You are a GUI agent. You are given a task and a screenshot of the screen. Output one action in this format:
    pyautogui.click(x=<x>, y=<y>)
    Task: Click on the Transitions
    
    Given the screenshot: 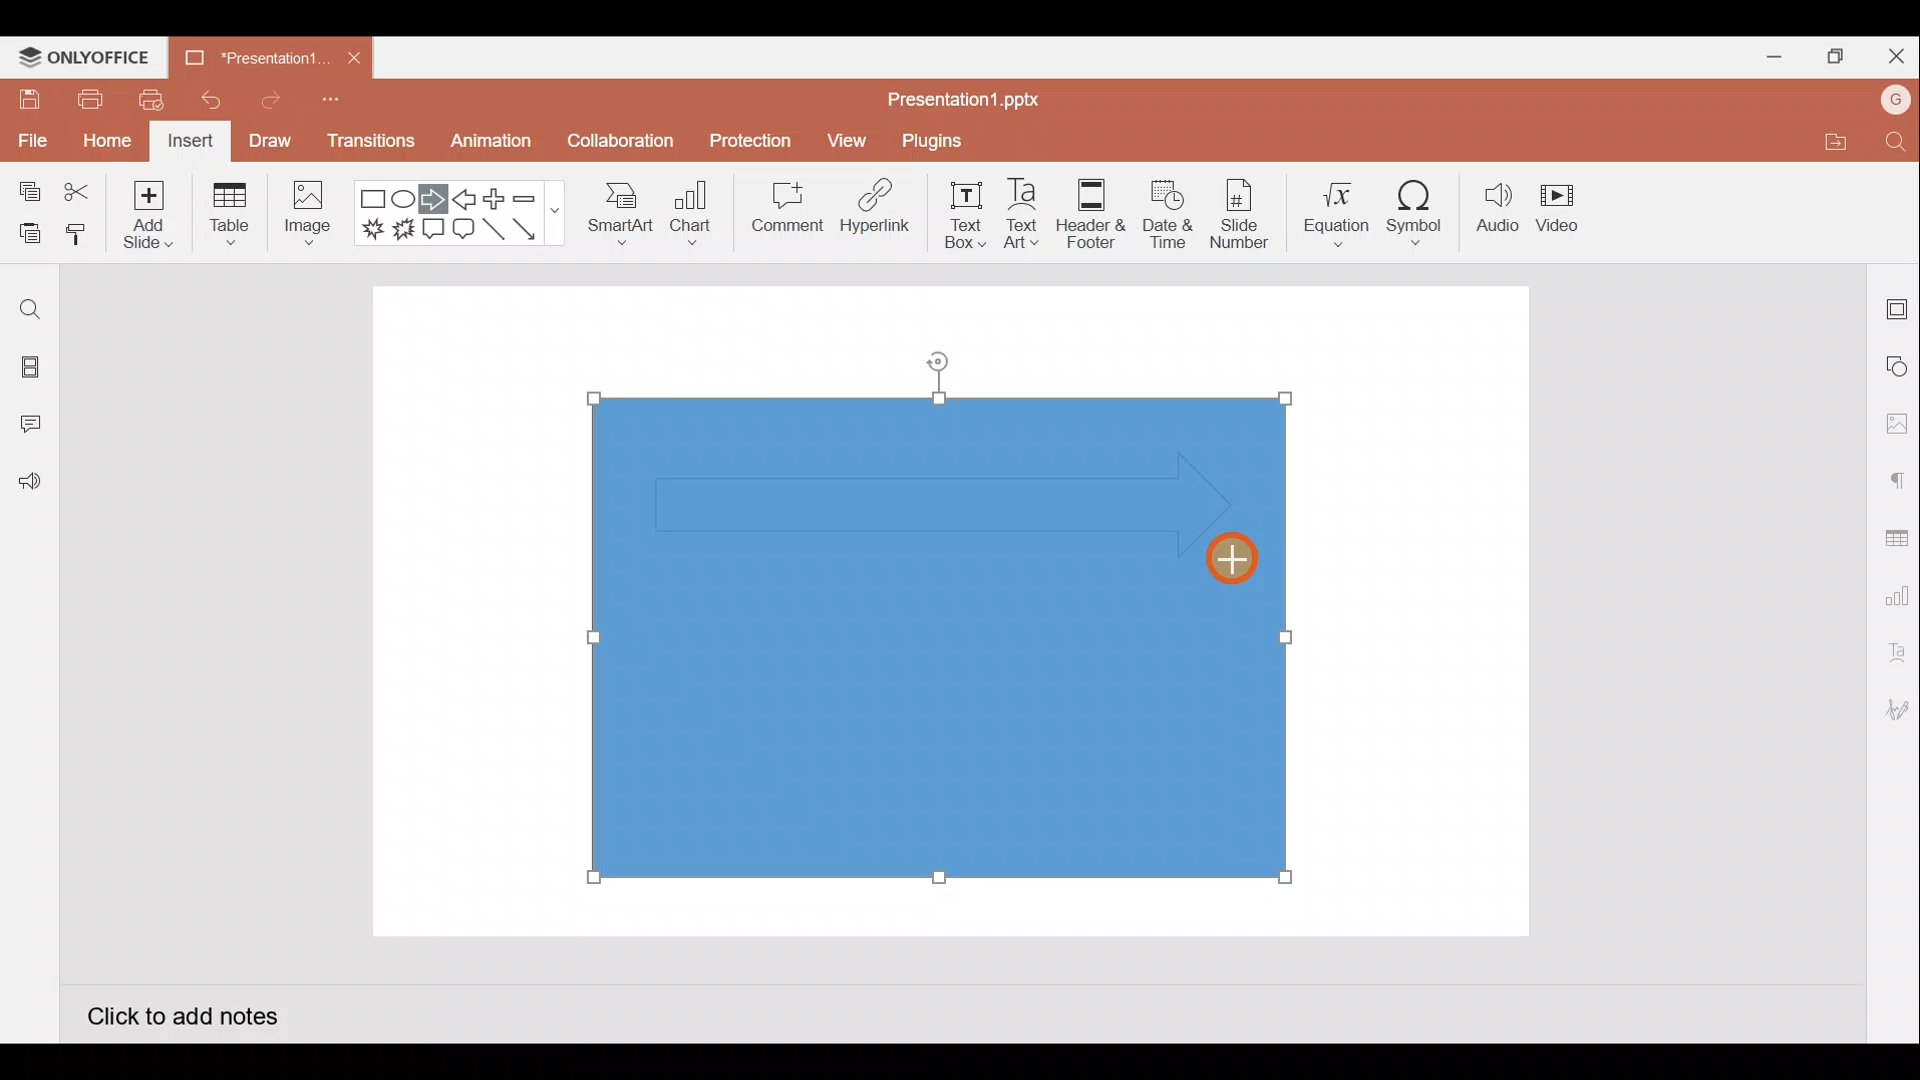 What is the action you would take?
    pyautogui.click(x=372, y=146)
    